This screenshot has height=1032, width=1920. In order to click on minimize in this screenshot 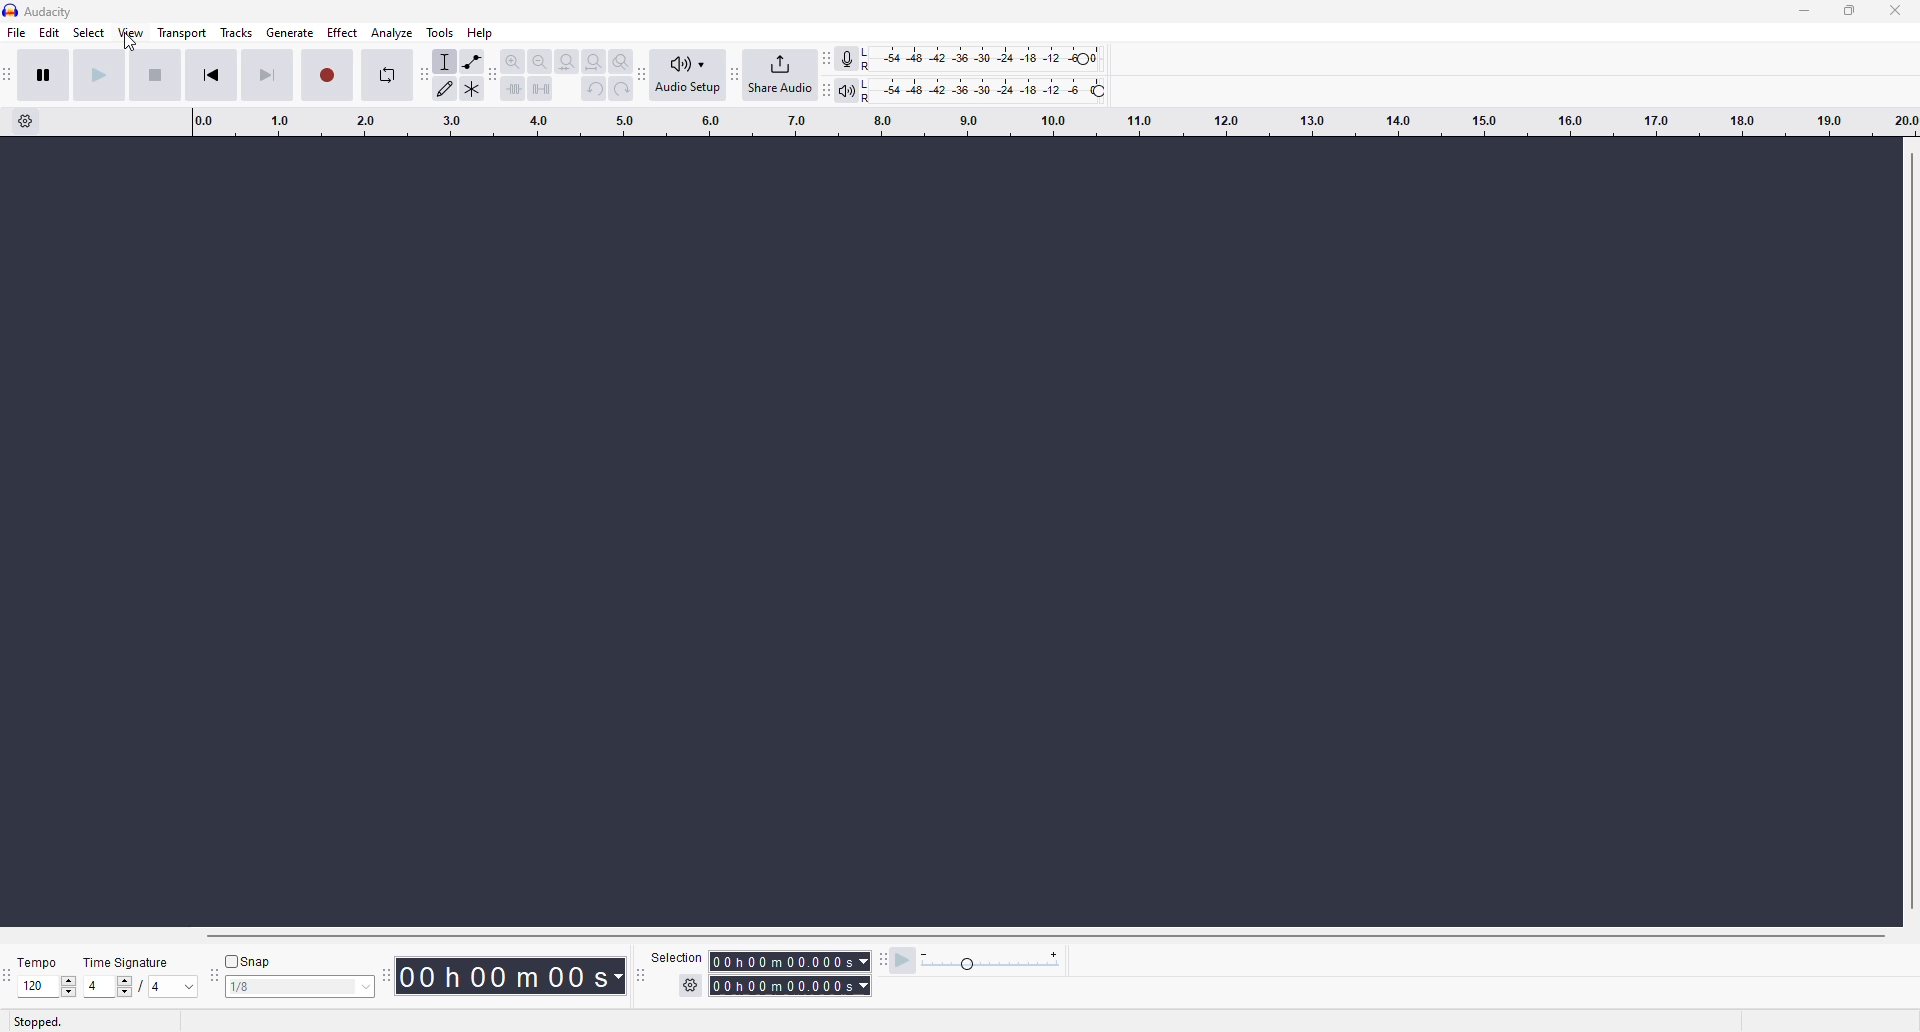, I will do `click(1803, 12)`.